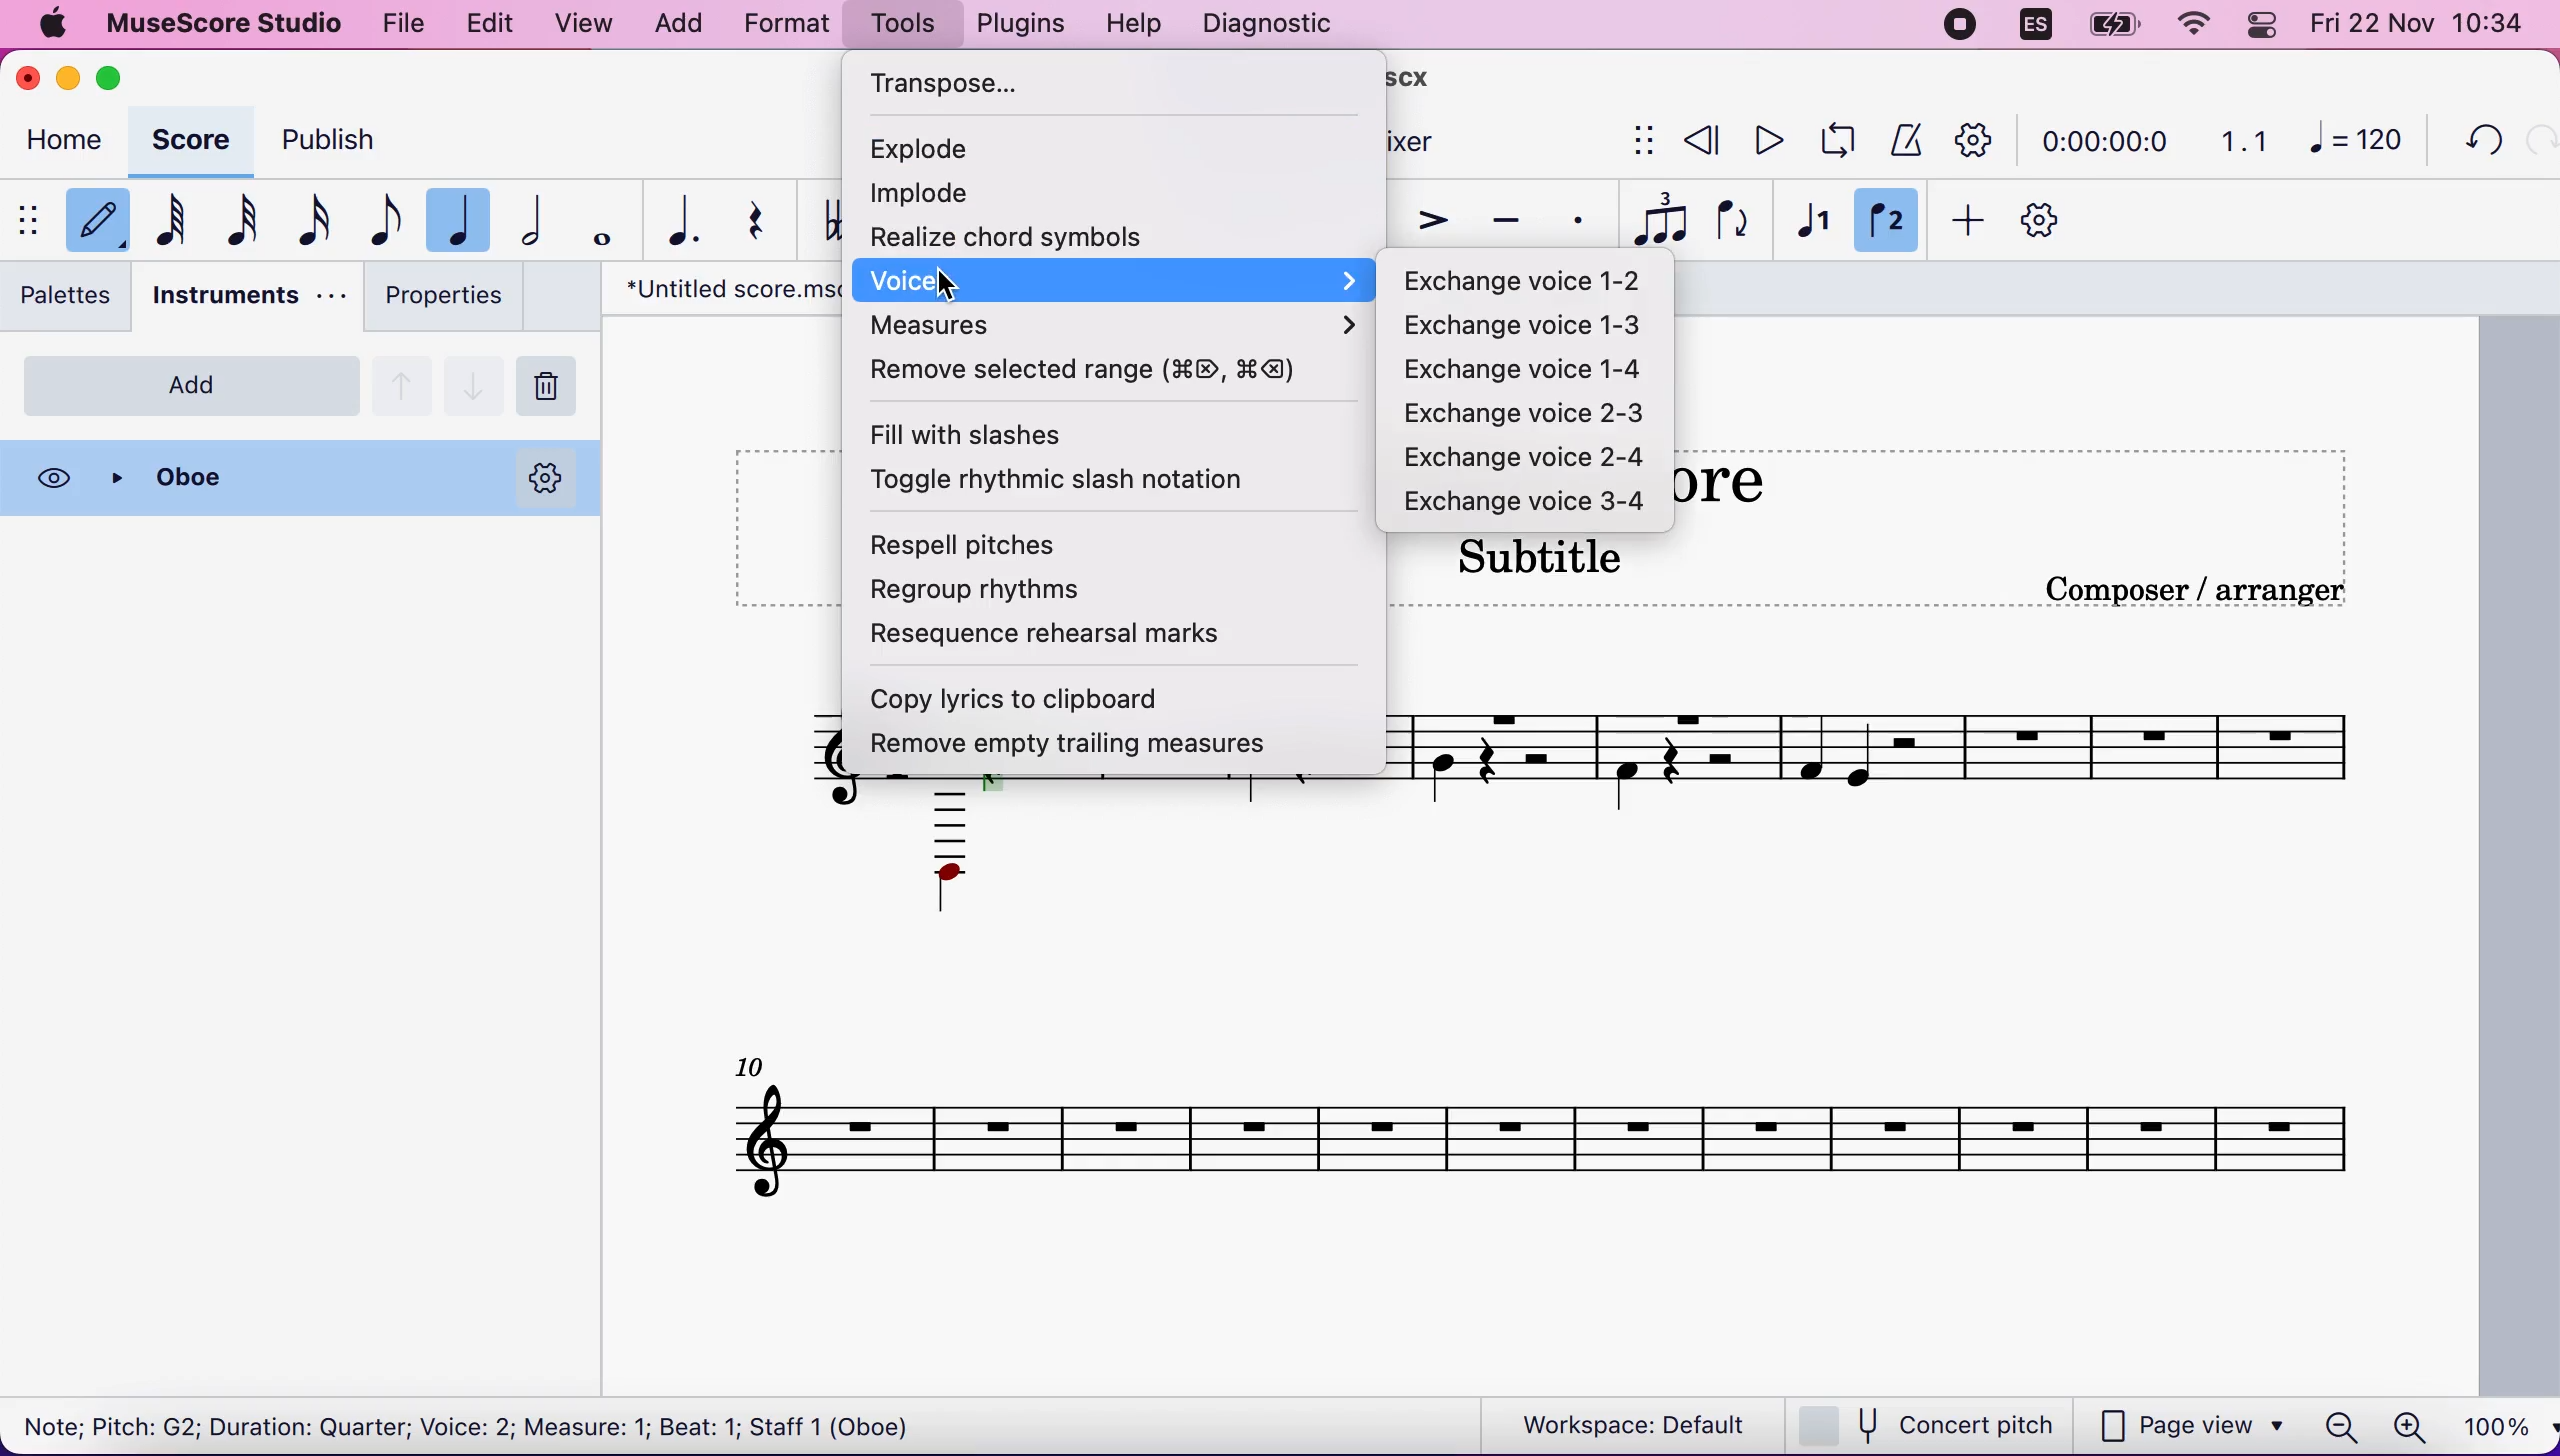 The image size is (2560, 1456). I want to click on Note; Pitch: G2; Duration: Quarter; Voice: 2; Measure: 1; Beat: 1; Staff 1 (Oboe), so click(484, 1424).